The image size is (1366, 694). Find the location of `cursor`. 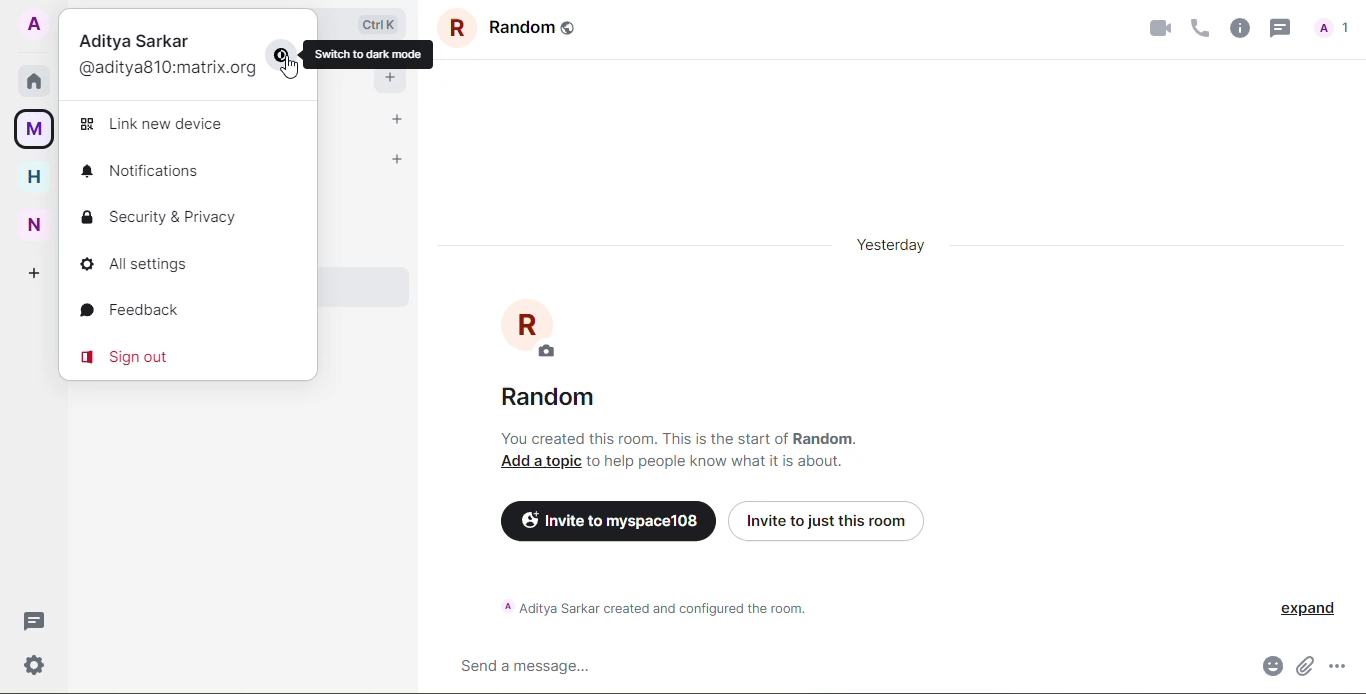

cursor is located at coordinates (293, 68).